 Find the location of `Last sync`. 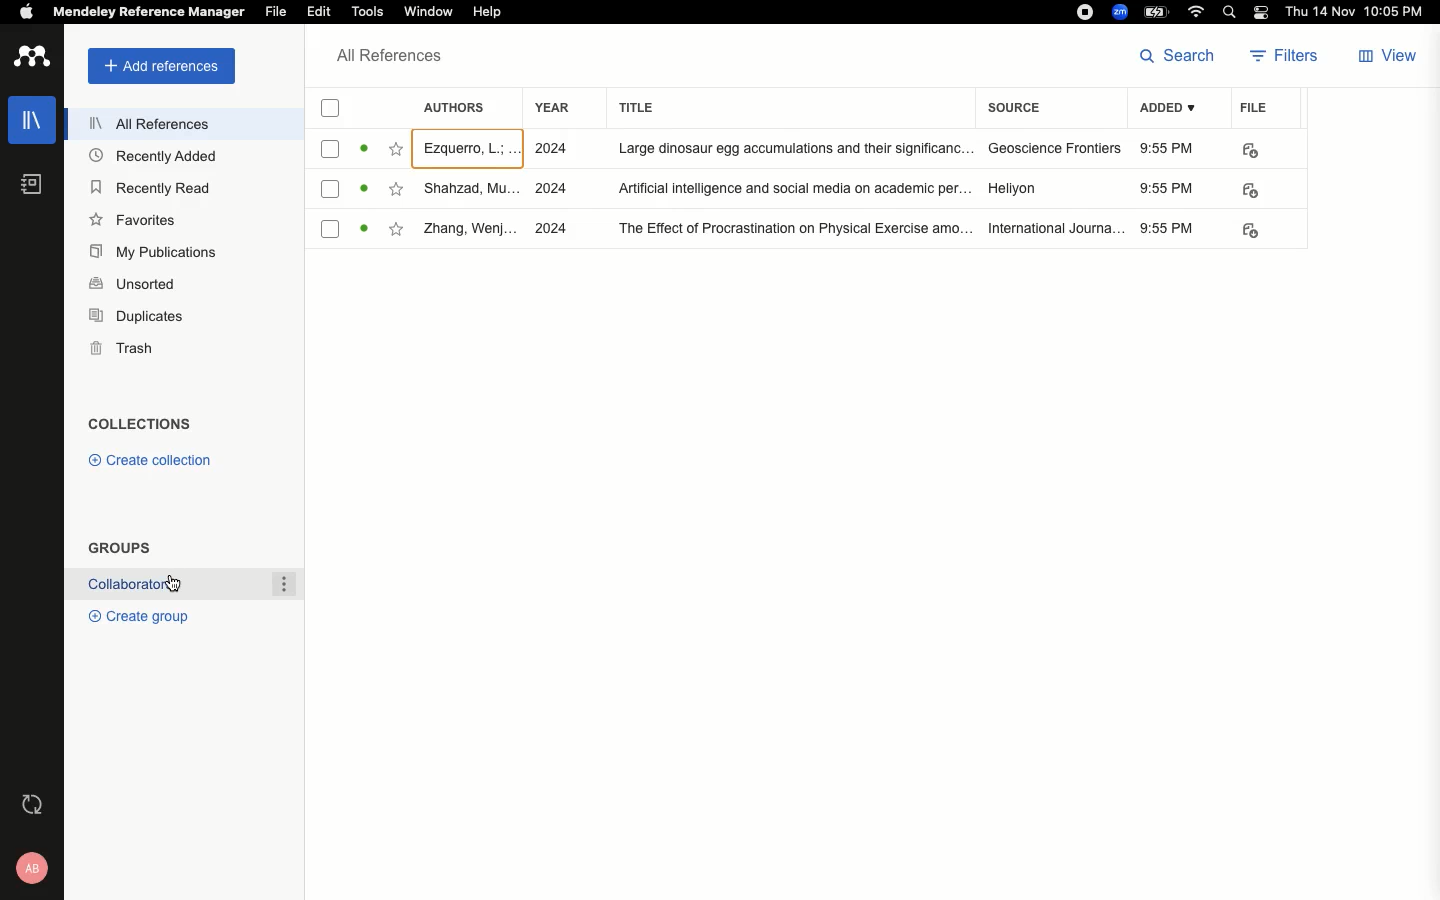

Last sync is located at coordinates (37, 806).